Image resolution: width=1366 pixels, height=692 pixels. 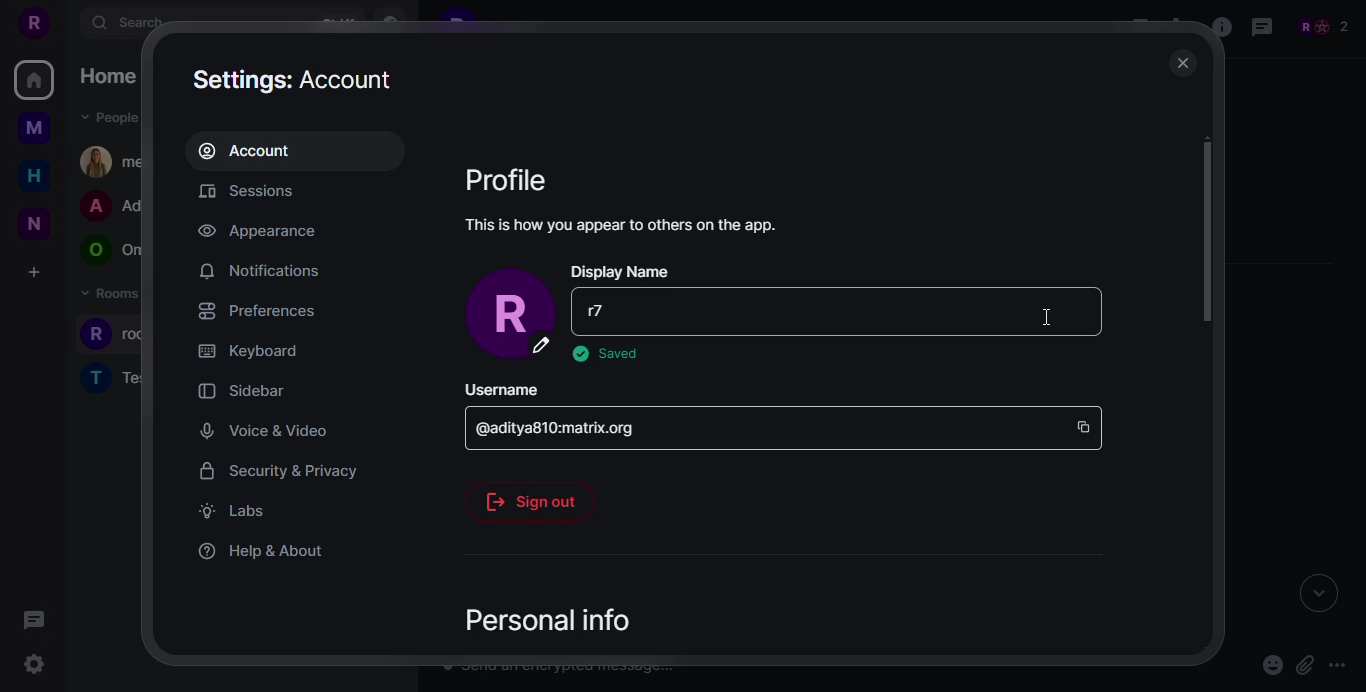 I want to click on home, so click(x=34, y=80).